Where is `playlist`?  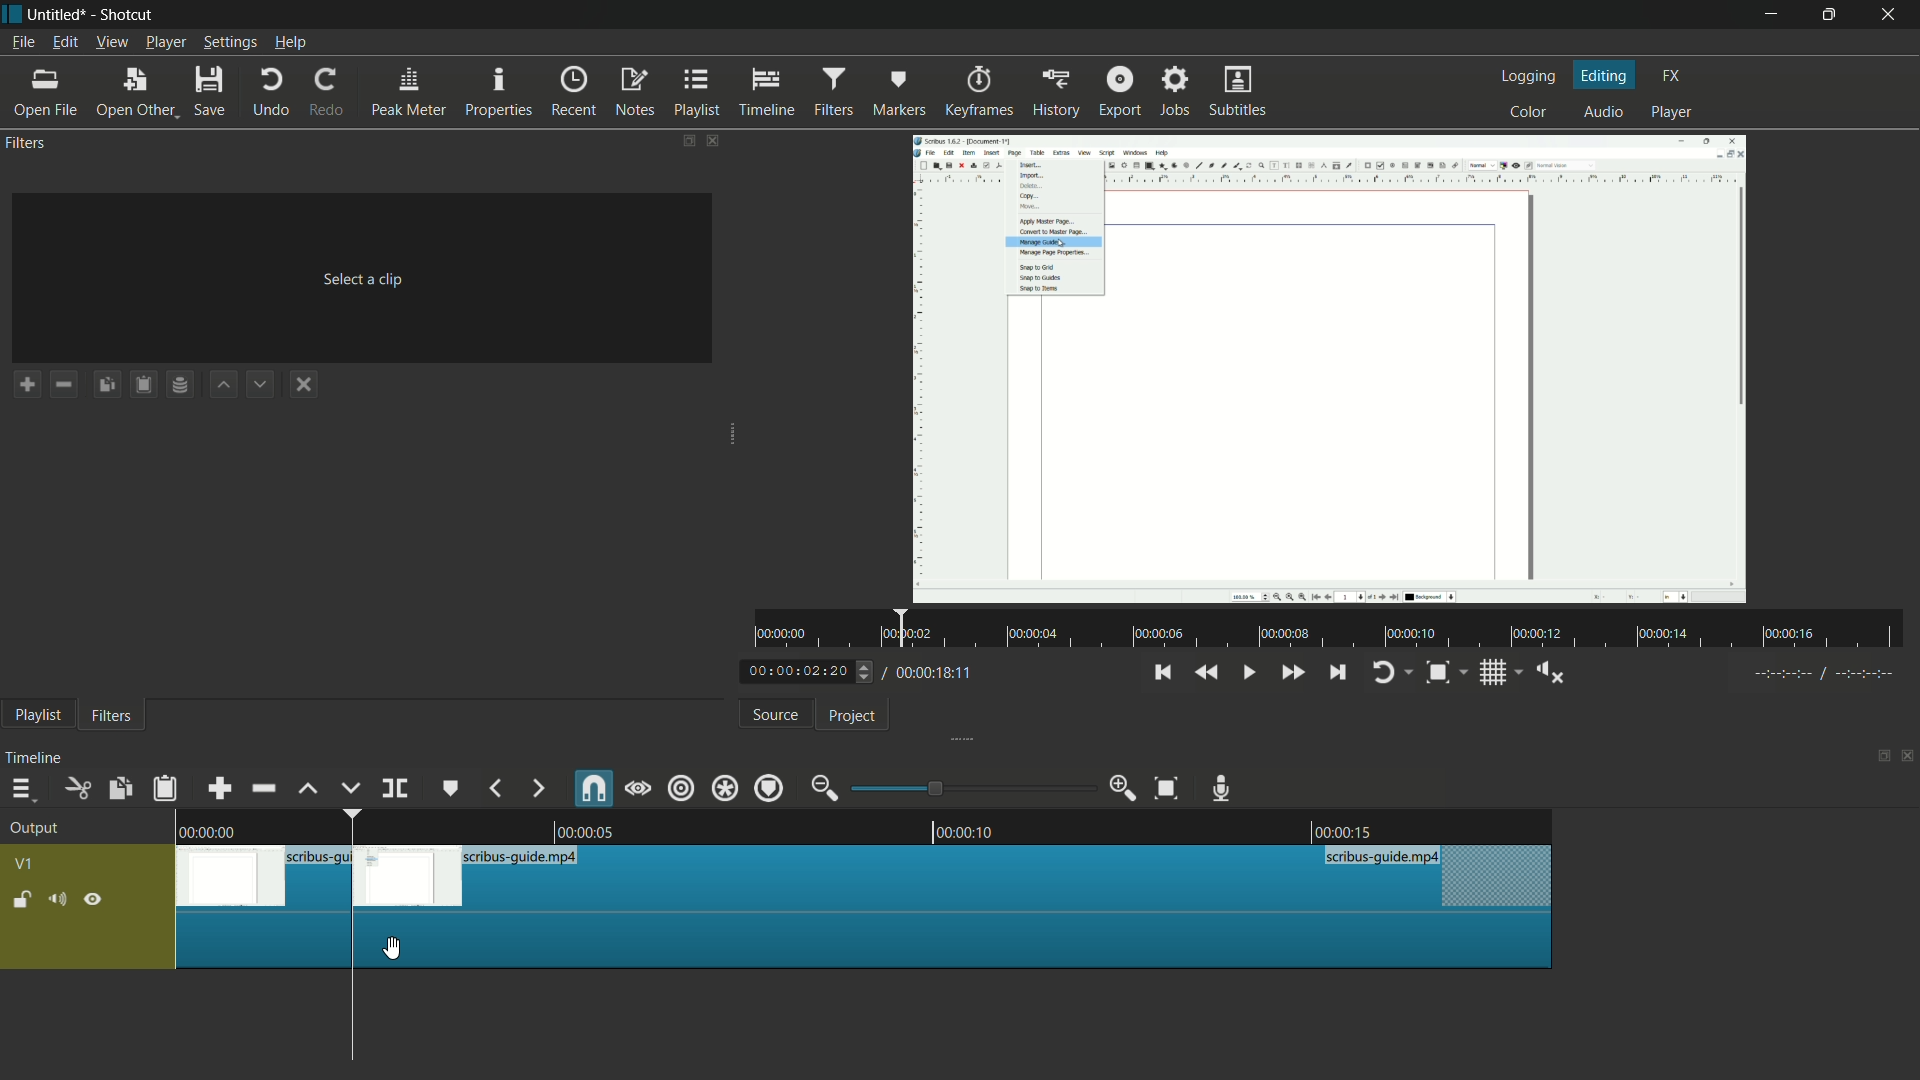
playlist is located at coordinates (34, 716).